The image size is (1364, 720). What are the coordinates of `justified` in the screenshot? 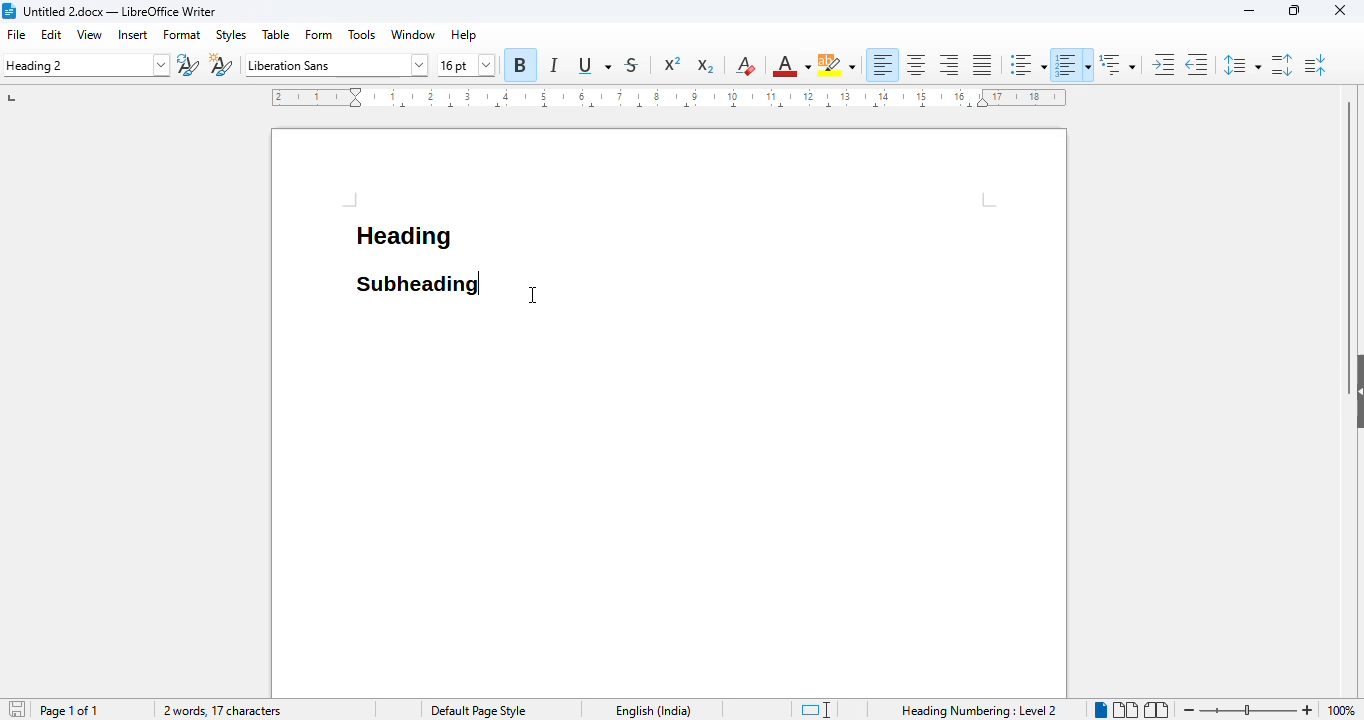 It's located at (982, 64).